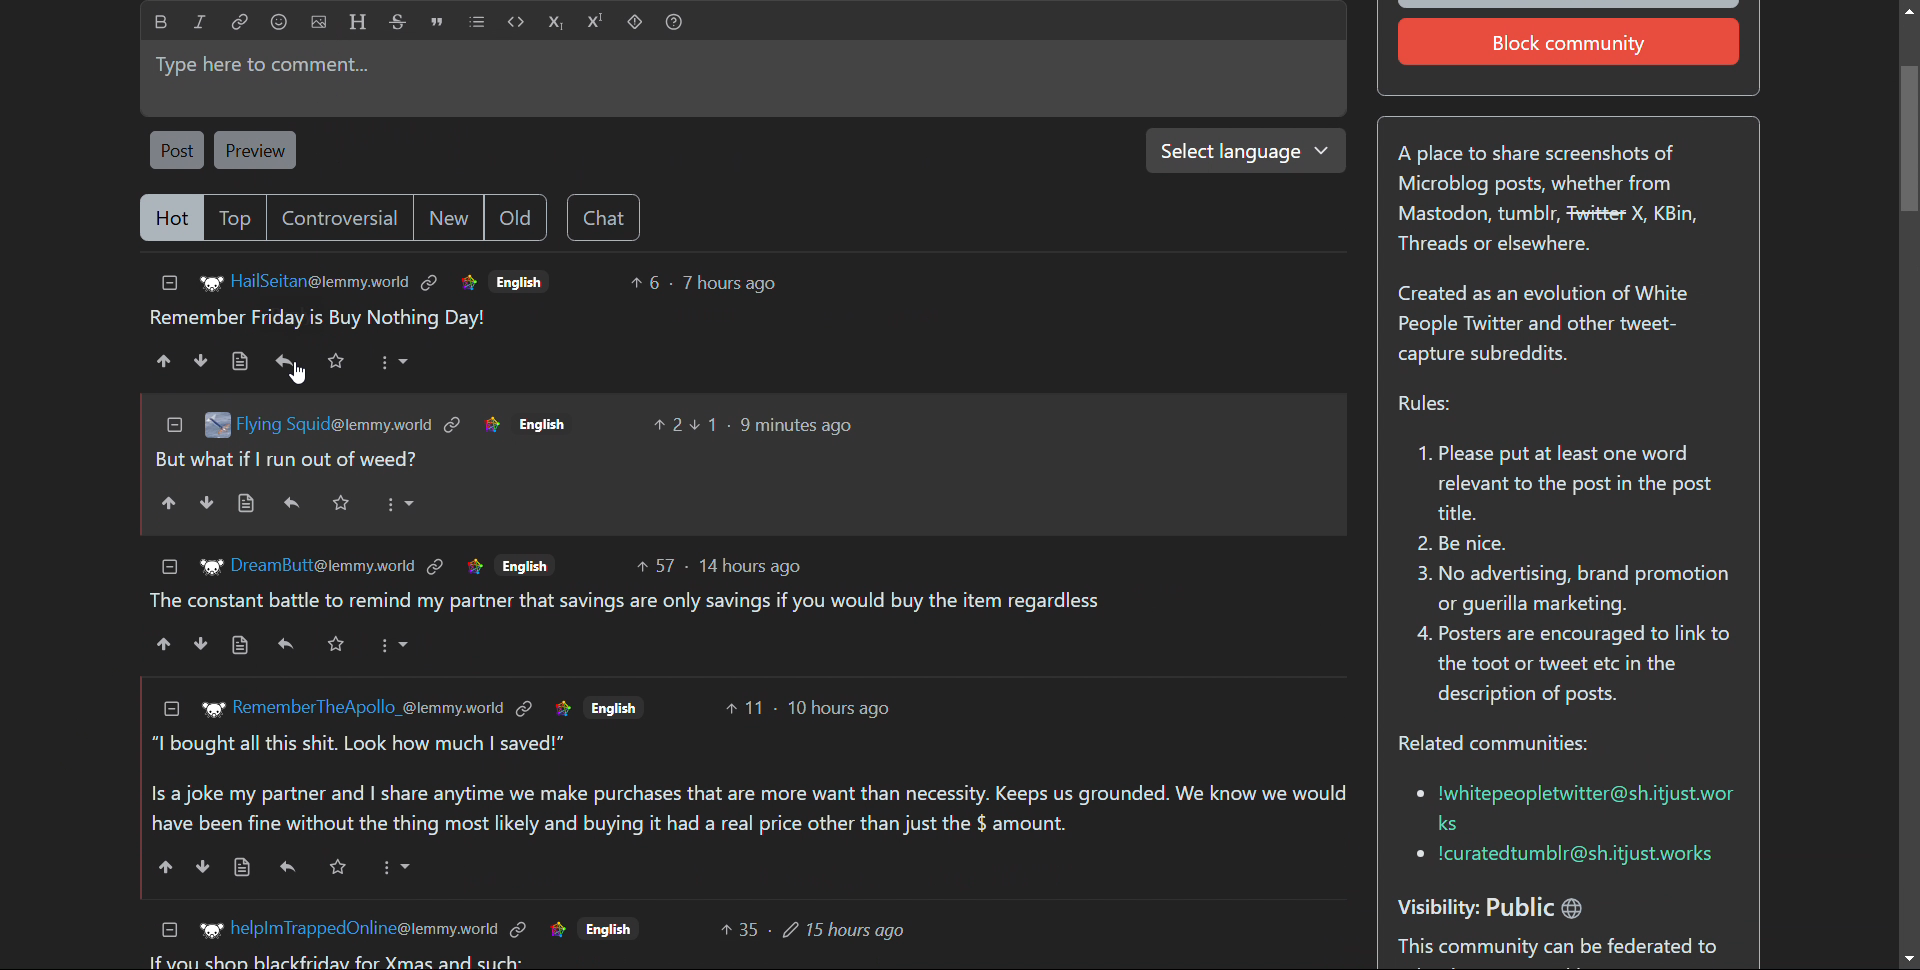  Describe the element at coordinates (452, 424) in the screenshot. I see `link` at that location.